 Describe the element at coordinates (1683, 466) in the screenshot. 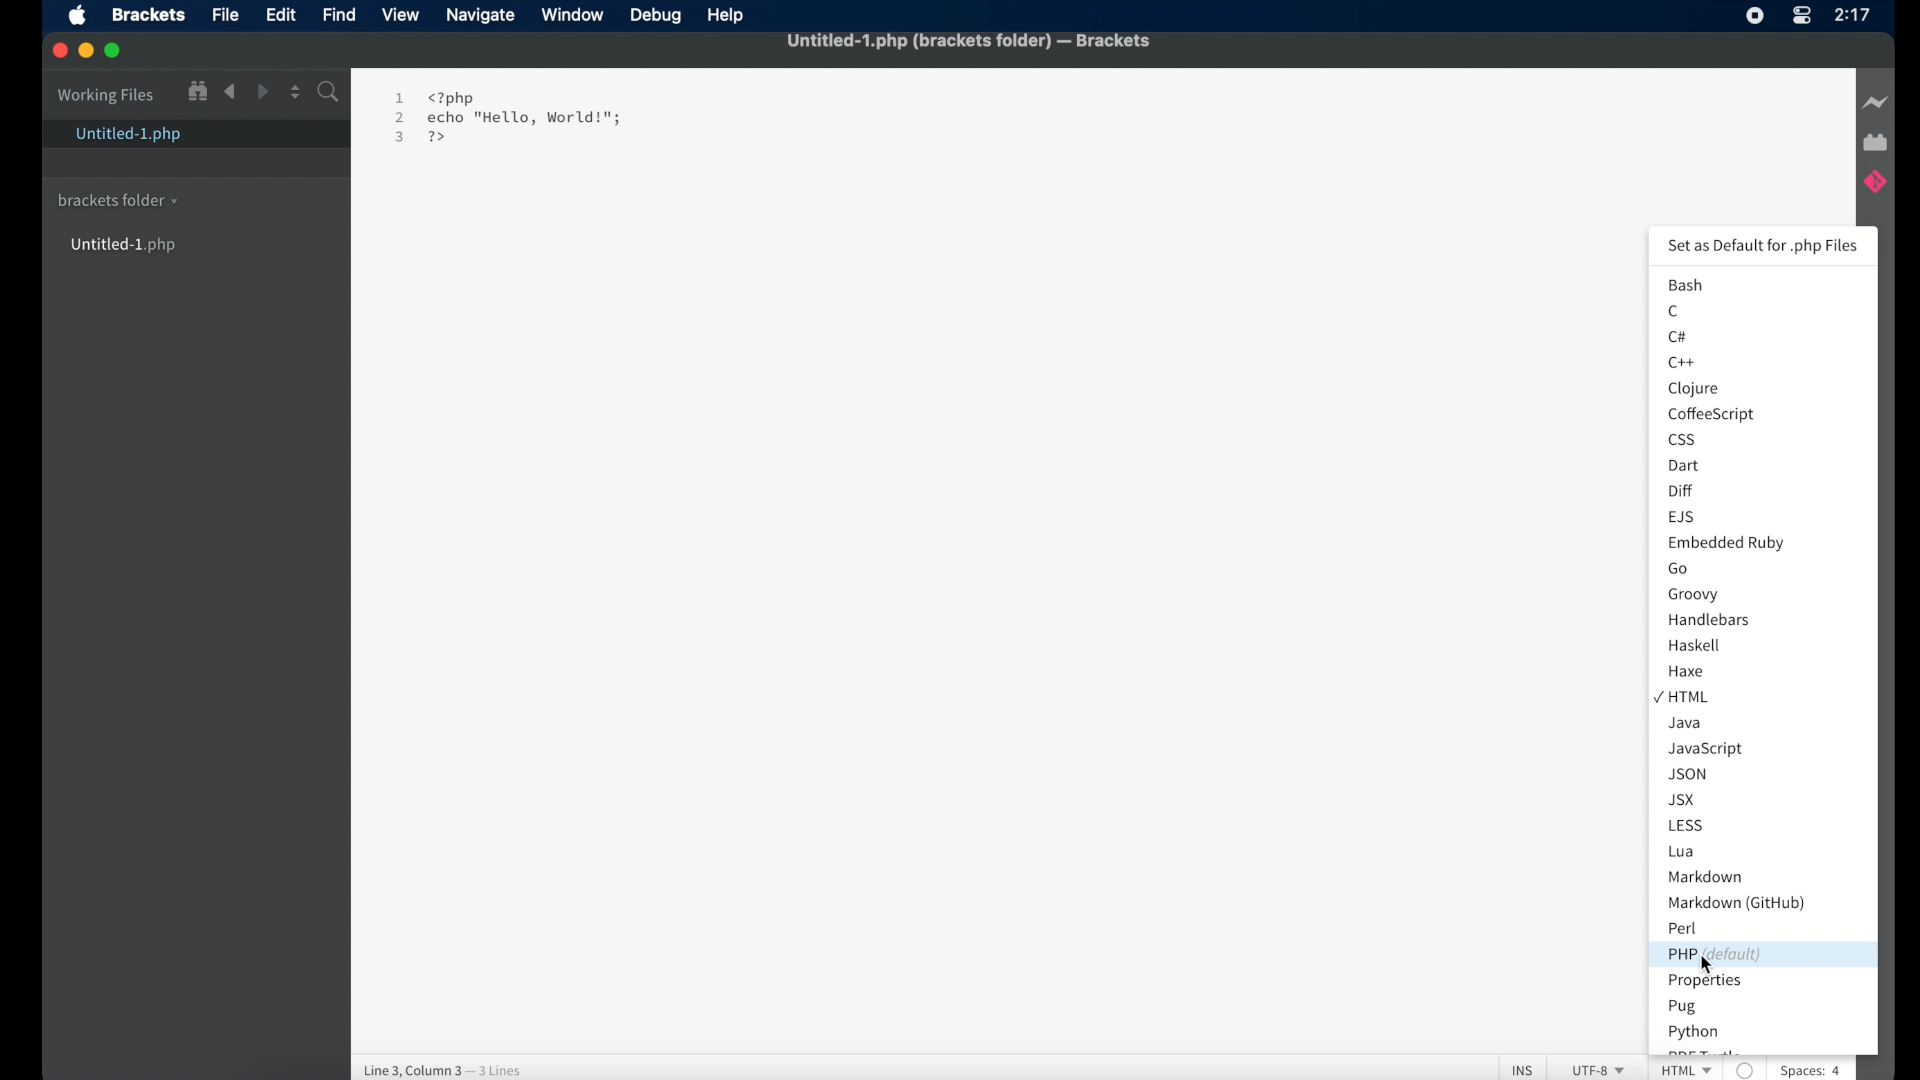

I see `dart` at that location.